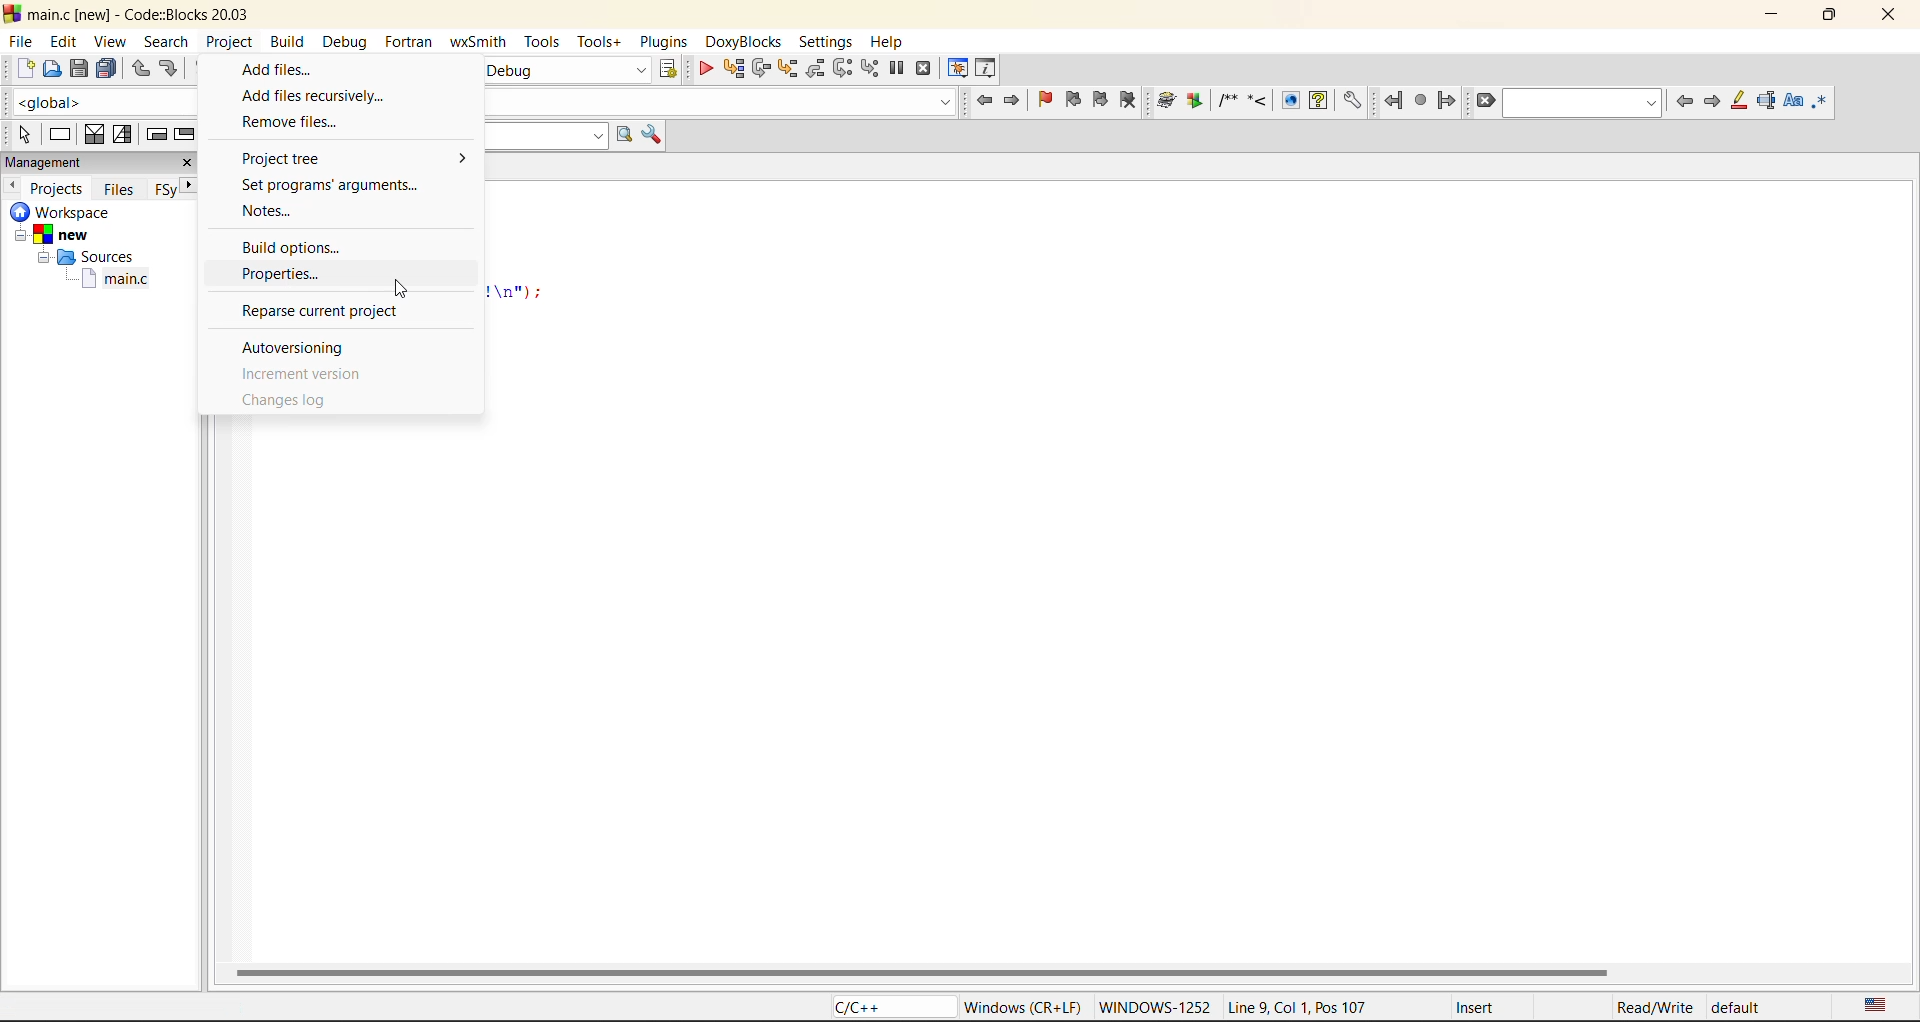 The height and width of the screenshot is (1022, 1920). I want to click on clear, so click(1488, 103).